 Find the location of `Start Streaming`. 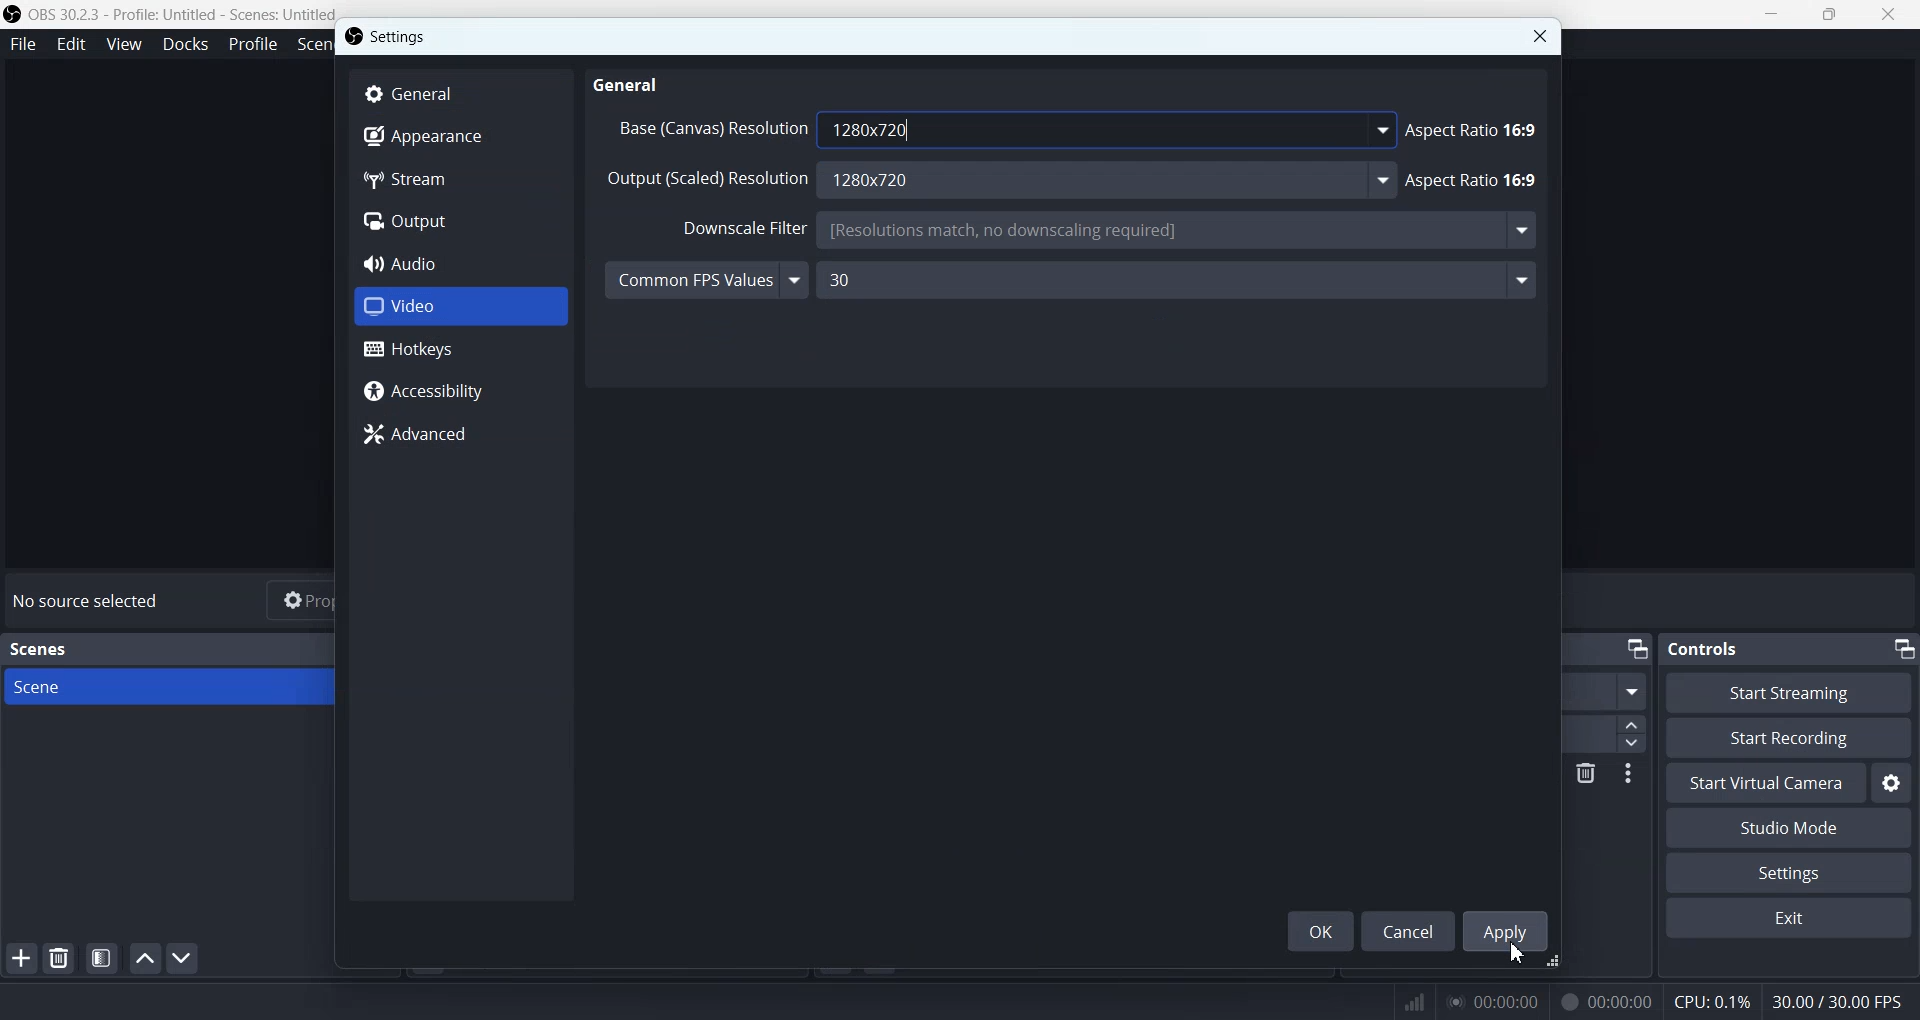

Start Streaming is located at coordinates (1787, 692).